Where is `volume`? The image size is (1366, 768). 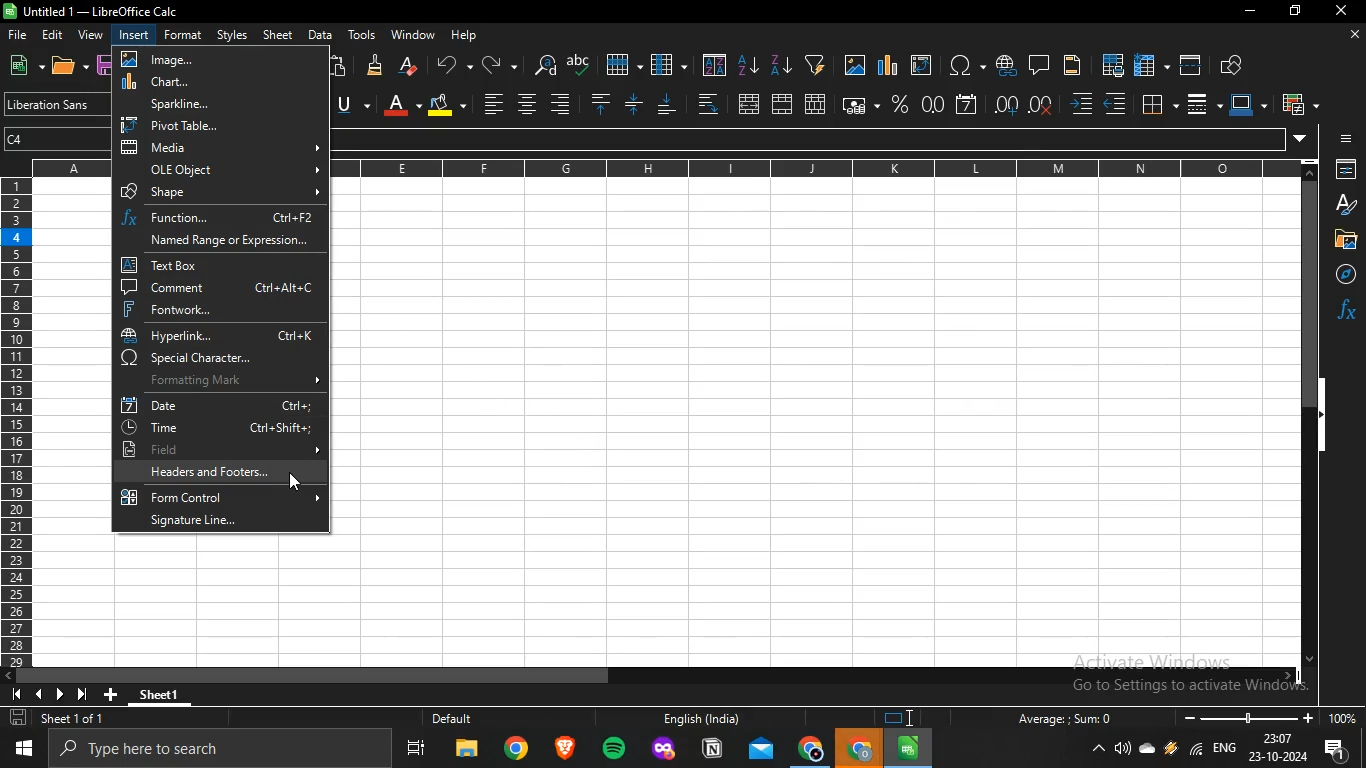
volume is located at coordinates (1123, 749).